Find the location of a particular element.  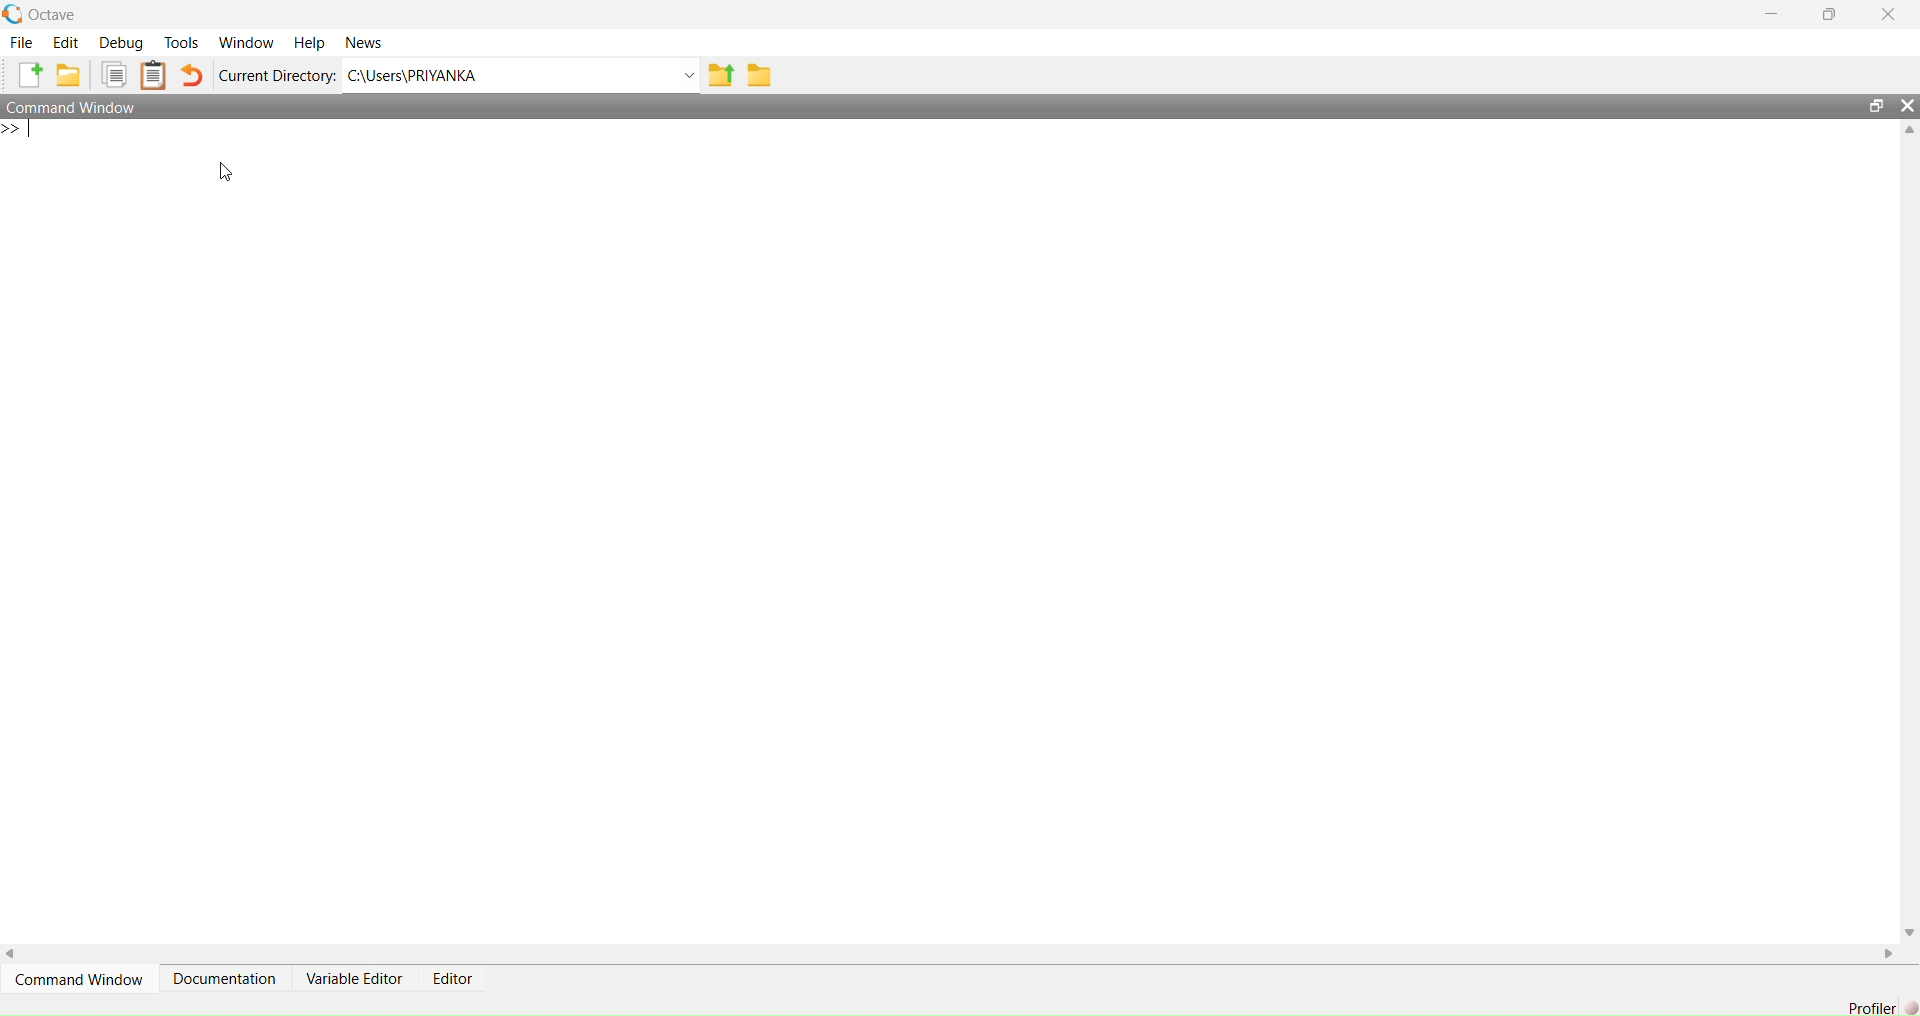

Editor is located at coordinates (450, 977).